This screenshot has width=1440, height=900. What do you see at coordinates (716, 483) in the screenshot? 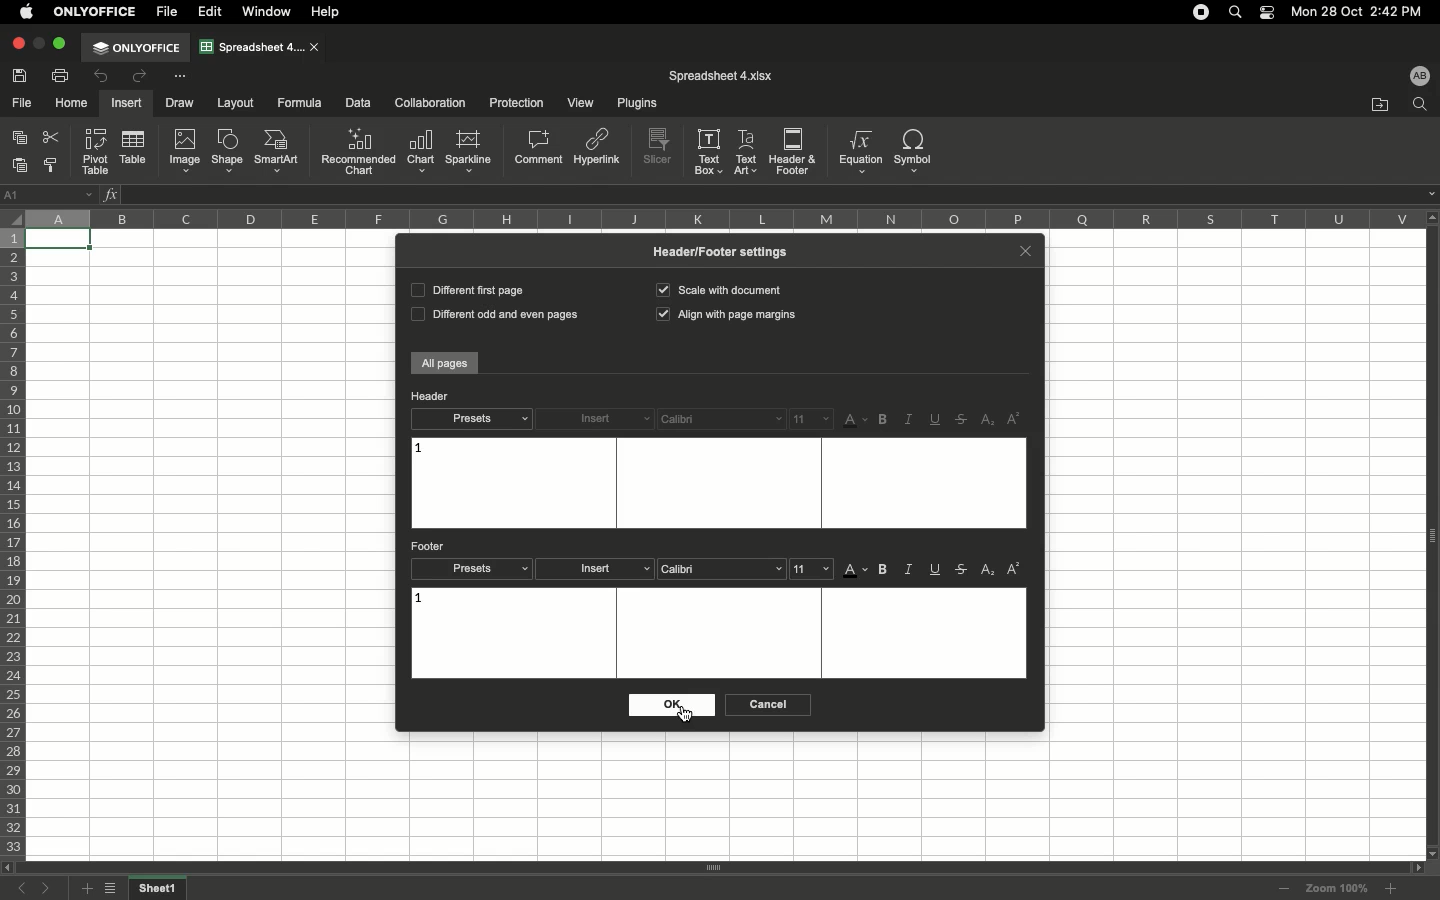
I see `Text box` at bounding box center [716, 483].